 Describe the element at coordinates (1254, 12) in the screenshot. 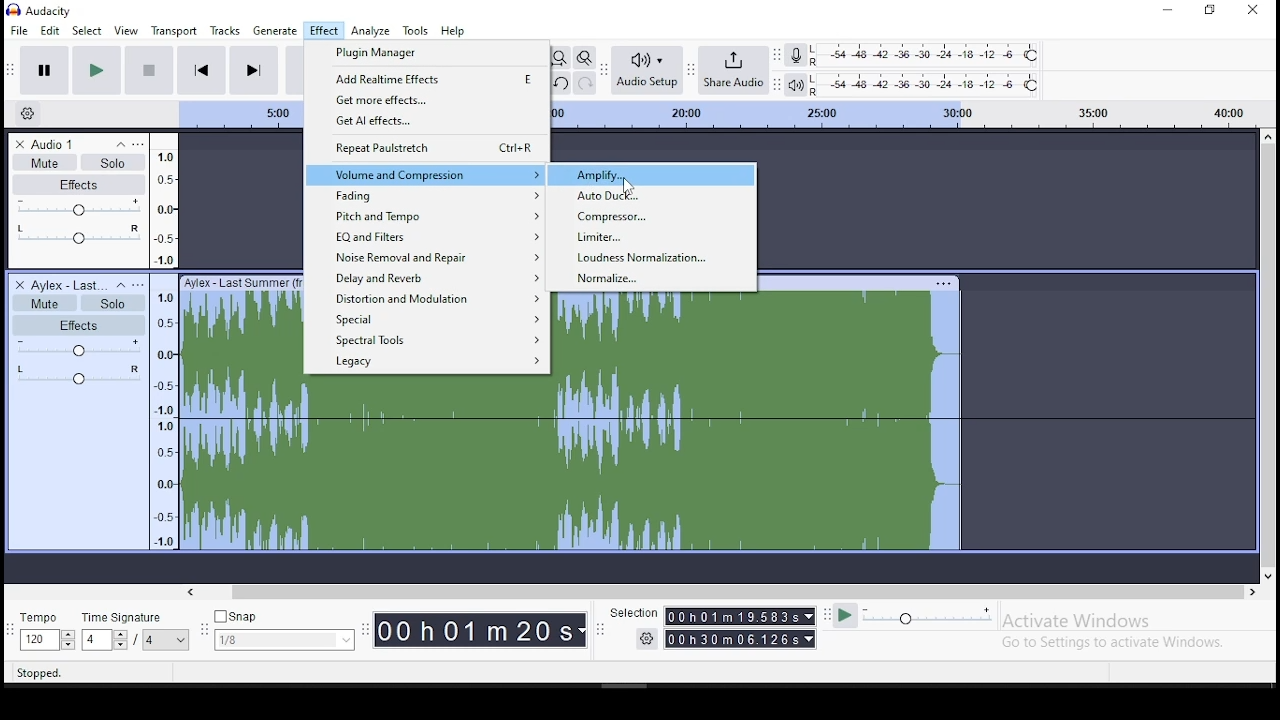

I see `close window` at that location.